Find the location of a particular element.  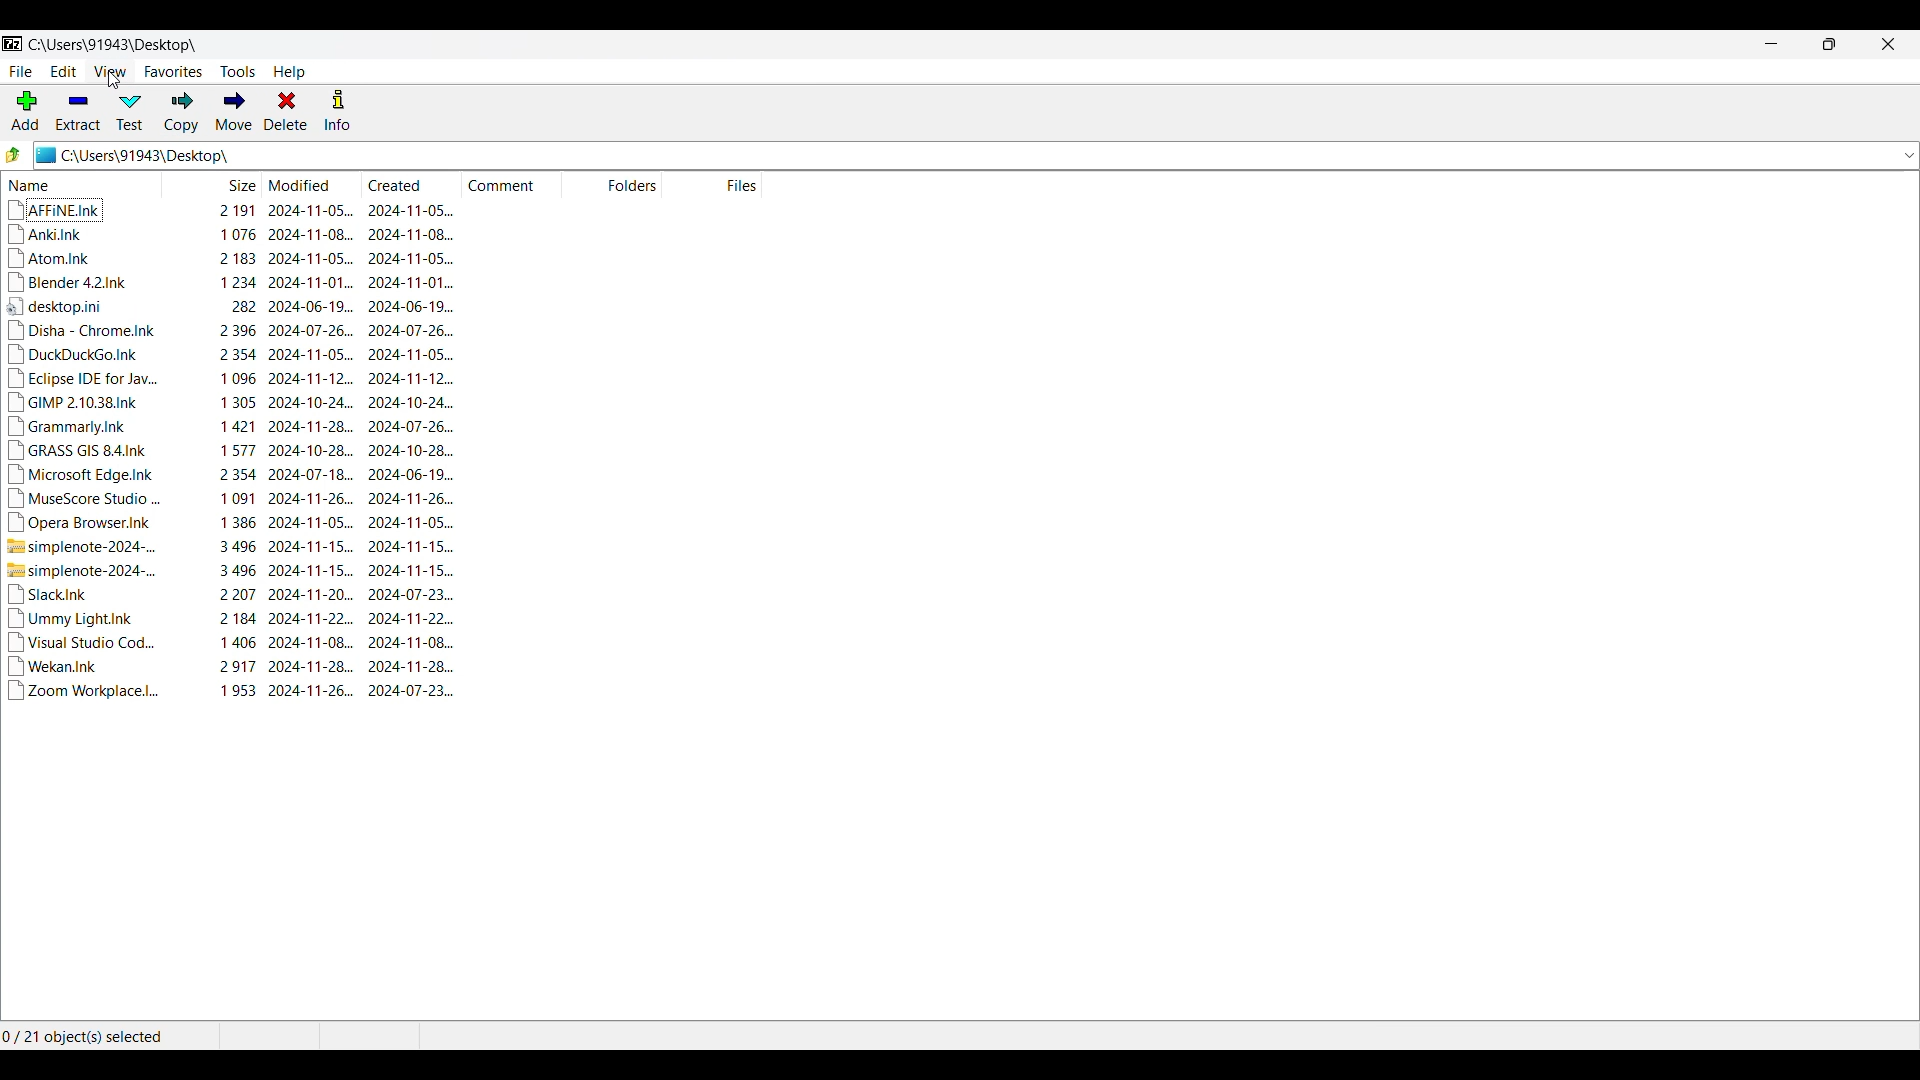

File is located at coordinates (20, 72).